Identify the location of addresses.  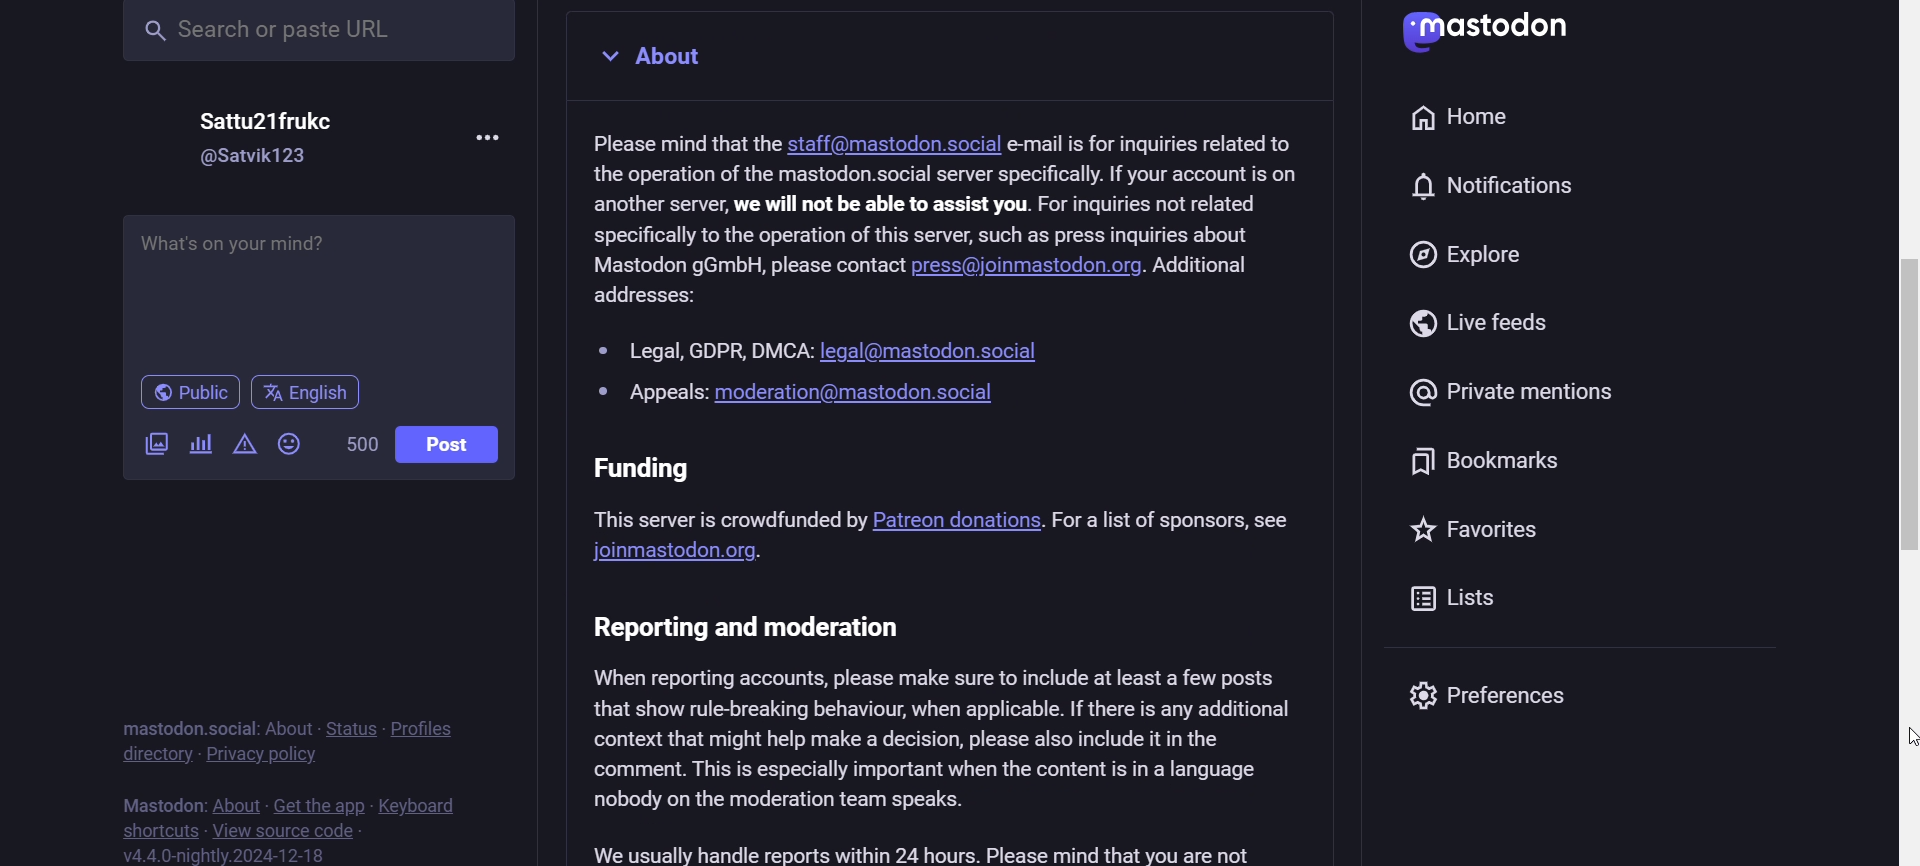
(647, 301).